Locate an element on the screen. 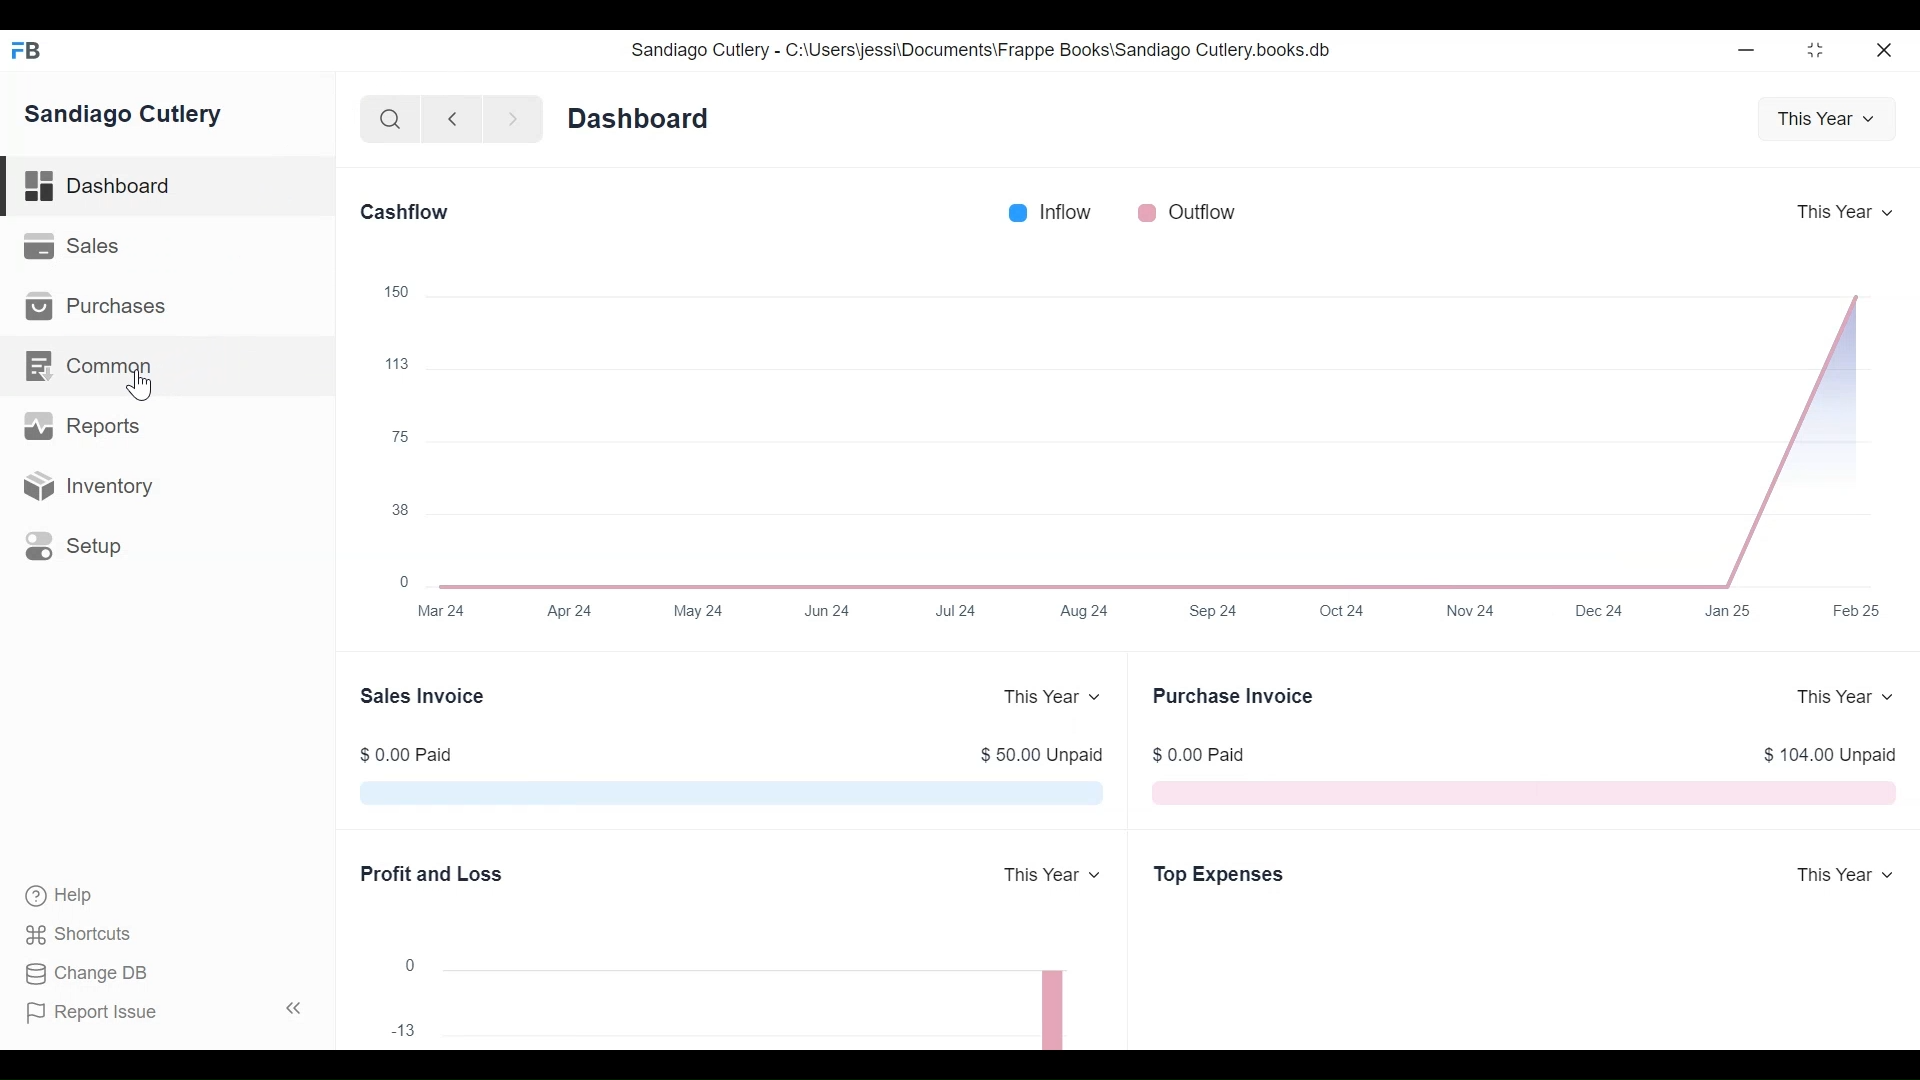 This screenshot has height=1080, width=1920. Inflow is located at coordinates (1065, 211).